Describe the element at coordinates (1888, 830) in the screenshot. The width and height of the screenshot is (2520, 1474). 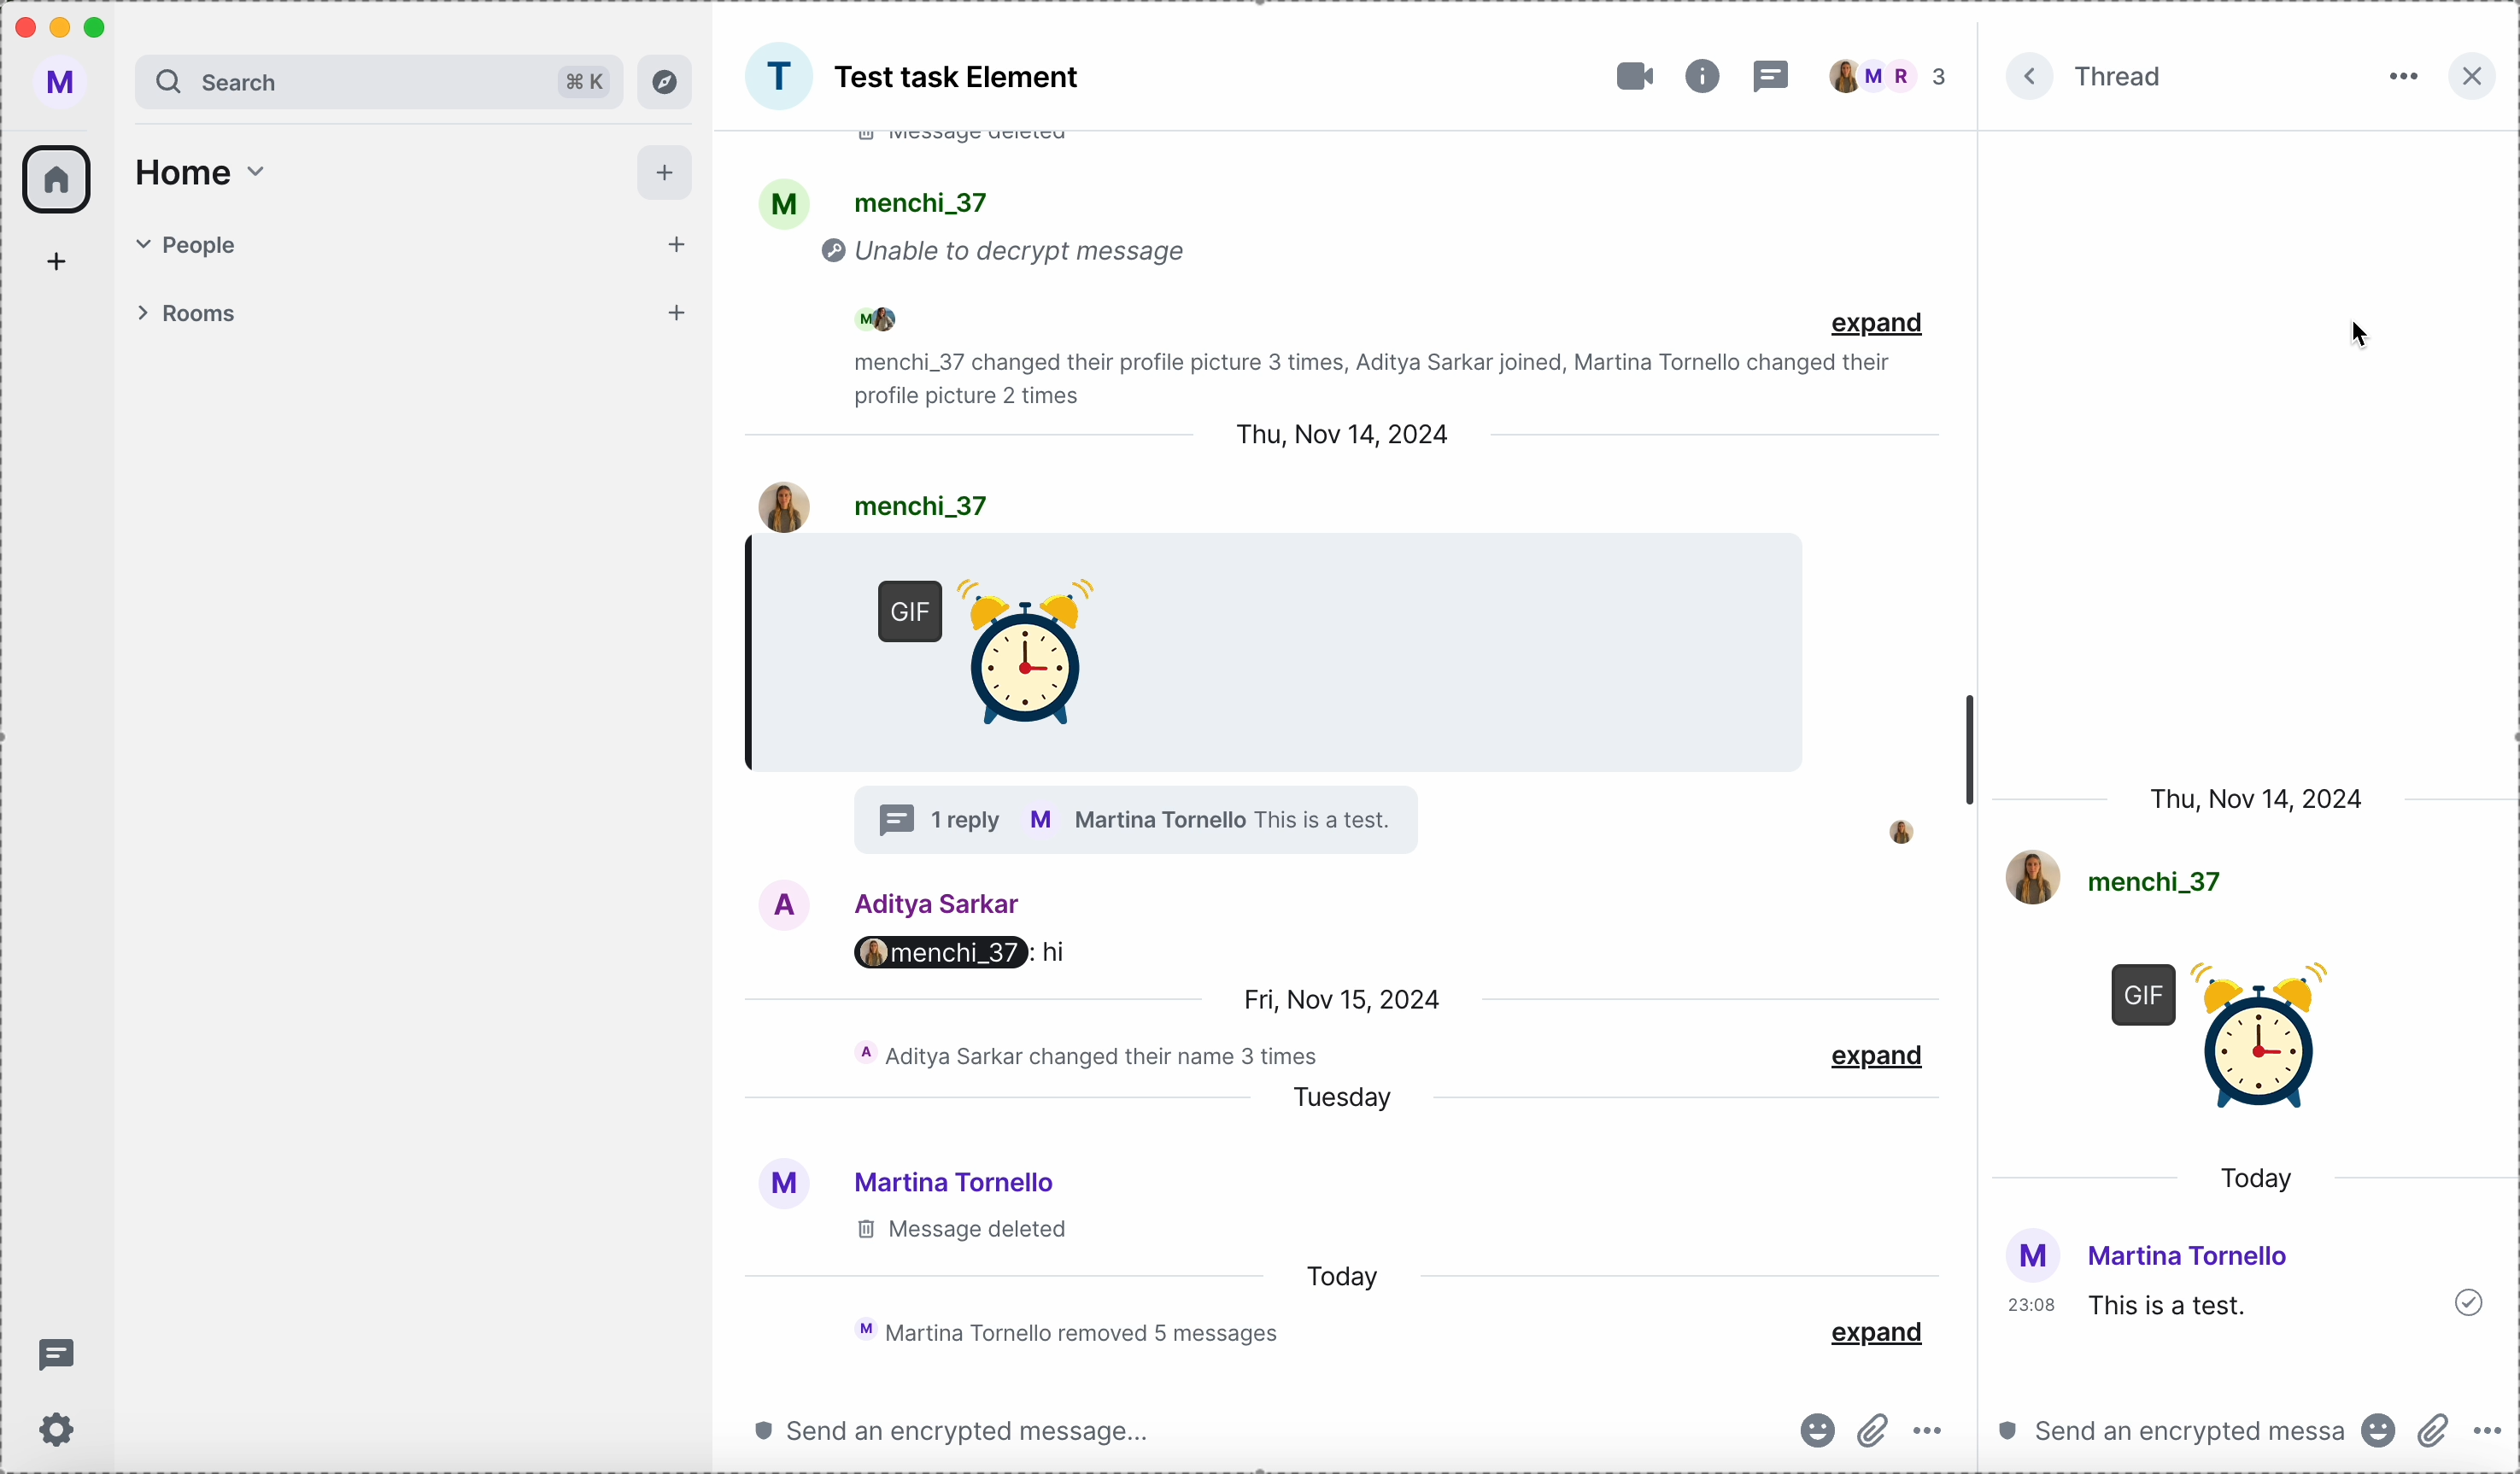
I see `profile picture` at that location.